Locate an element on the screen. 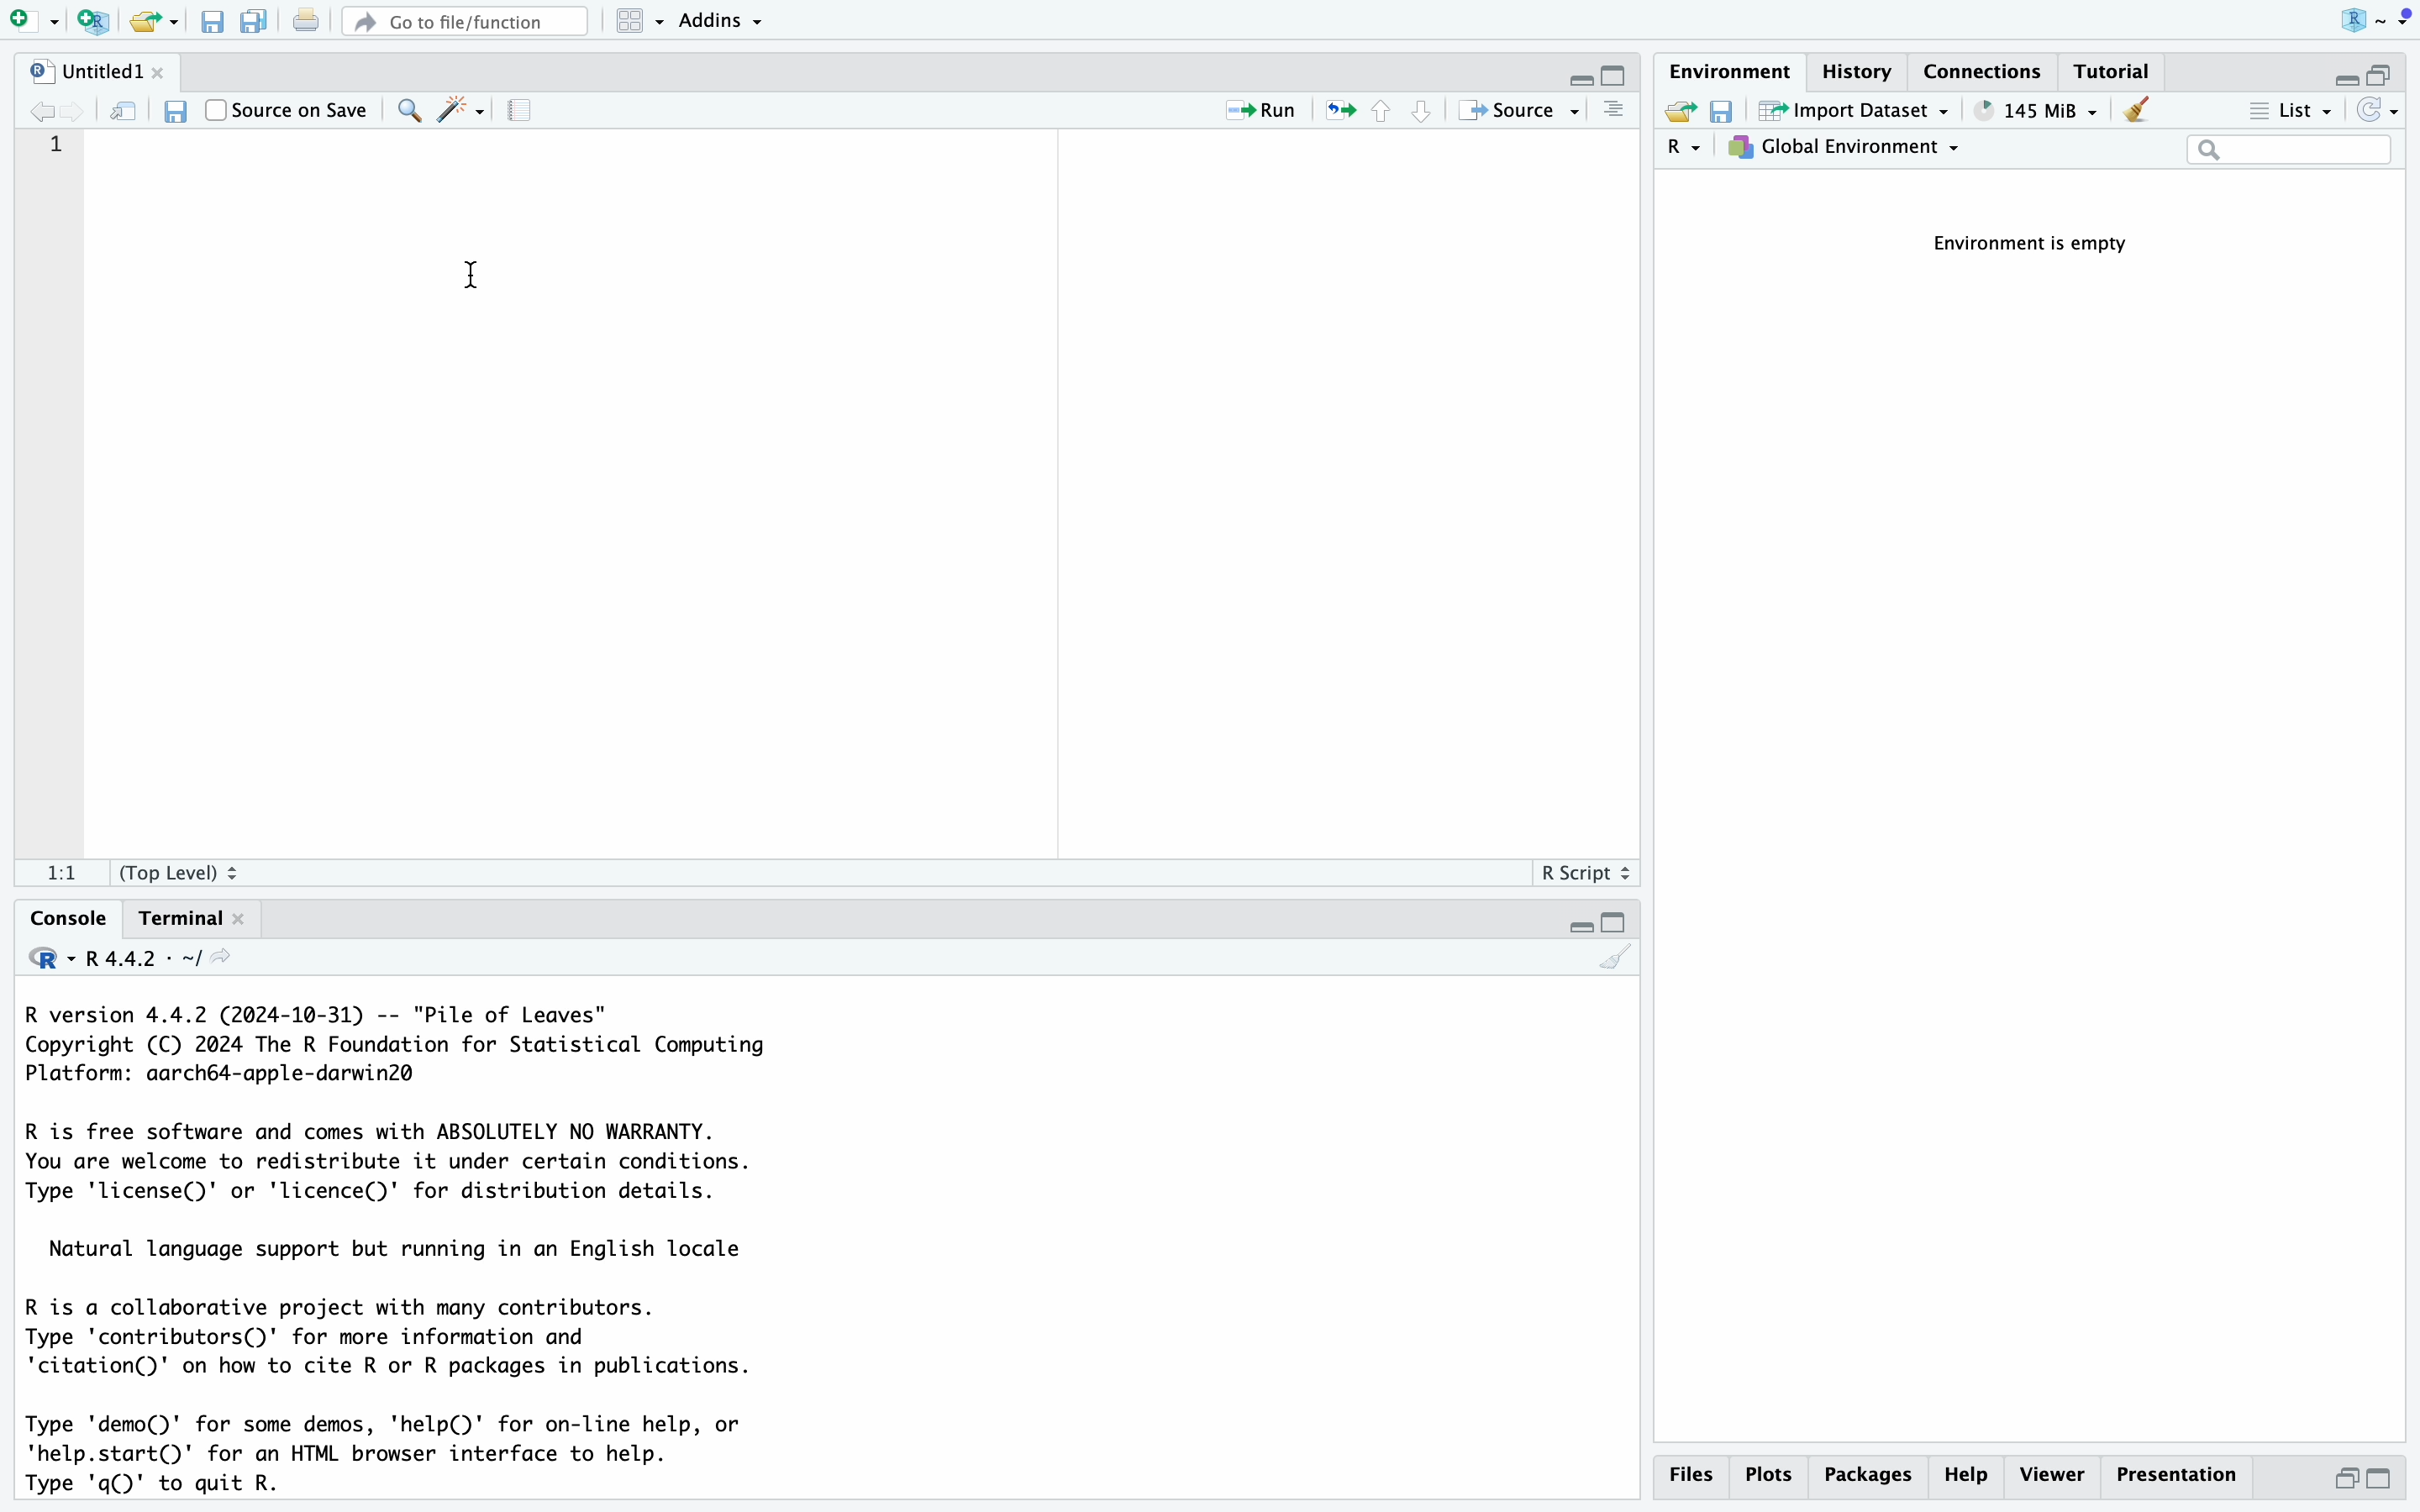 This screenshot has height=1512, width=2420. open an existing file is located at coordinates (155, 21).